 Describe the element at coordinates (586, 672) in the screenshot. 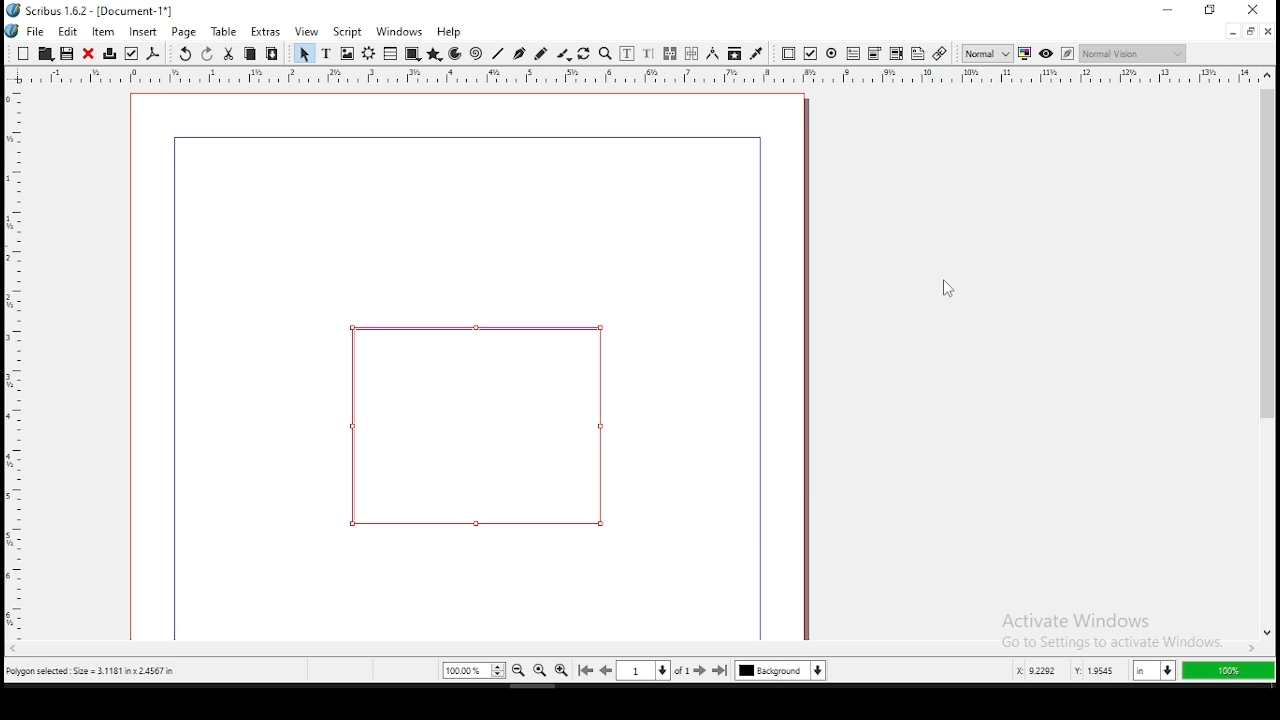

I see `go to first page` at that location.